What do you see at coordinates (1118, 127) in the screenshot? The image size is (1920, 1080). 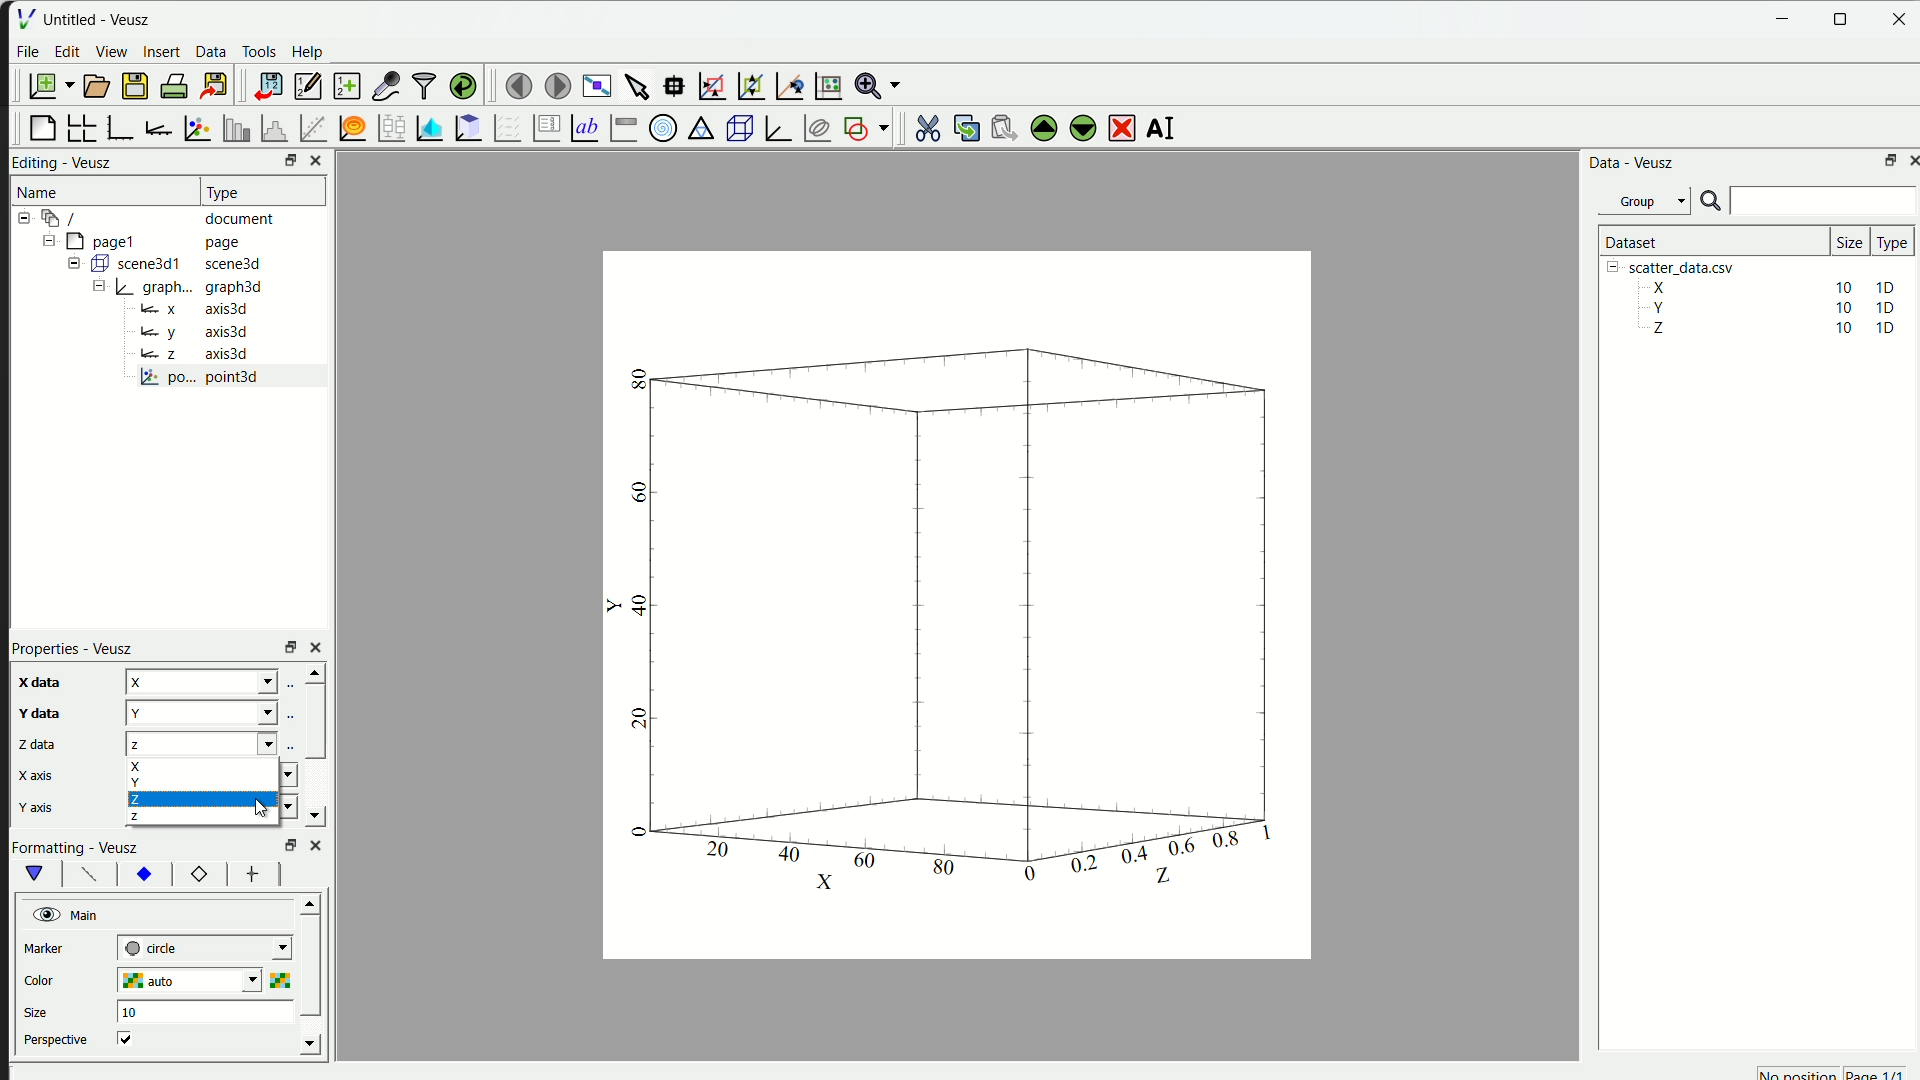 I see `remove the selected widget` at bounding box center [1118, 127].